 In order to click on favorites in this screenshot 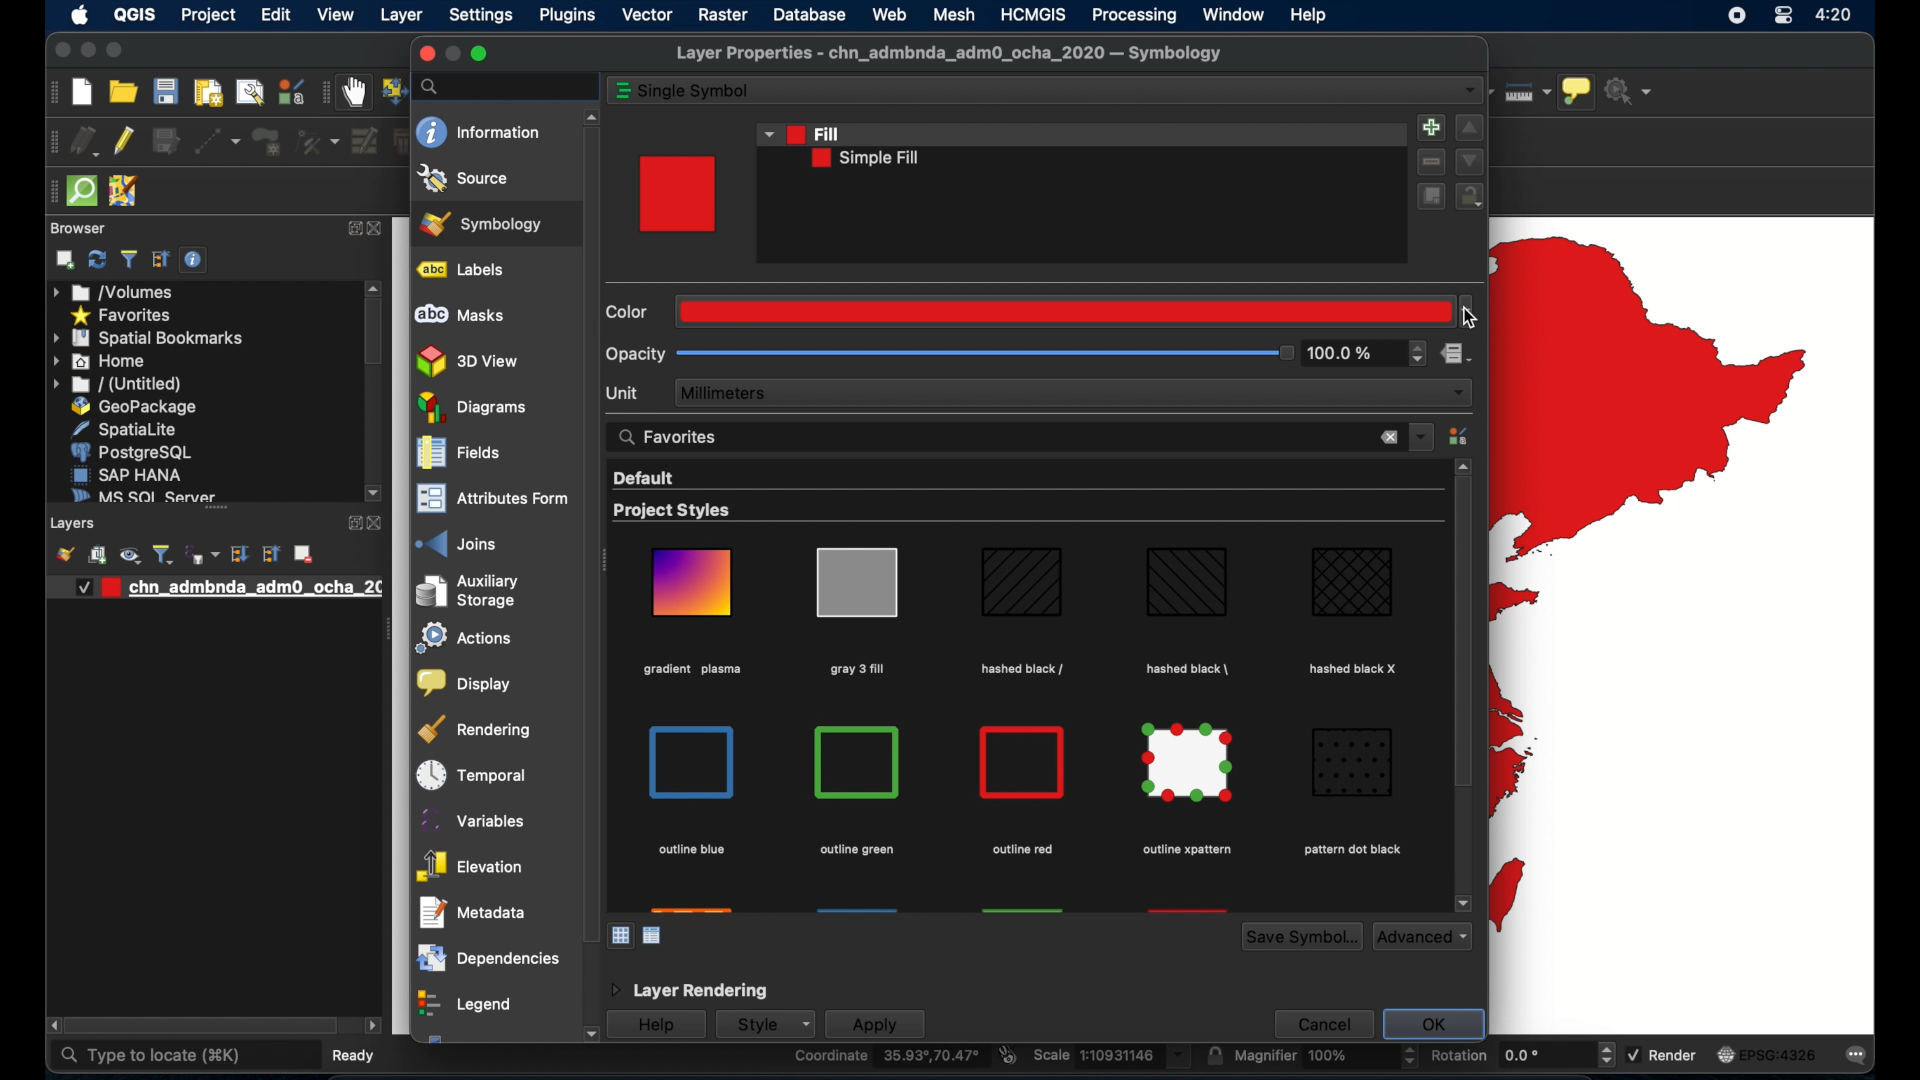, I will do `click(671, 435)`.